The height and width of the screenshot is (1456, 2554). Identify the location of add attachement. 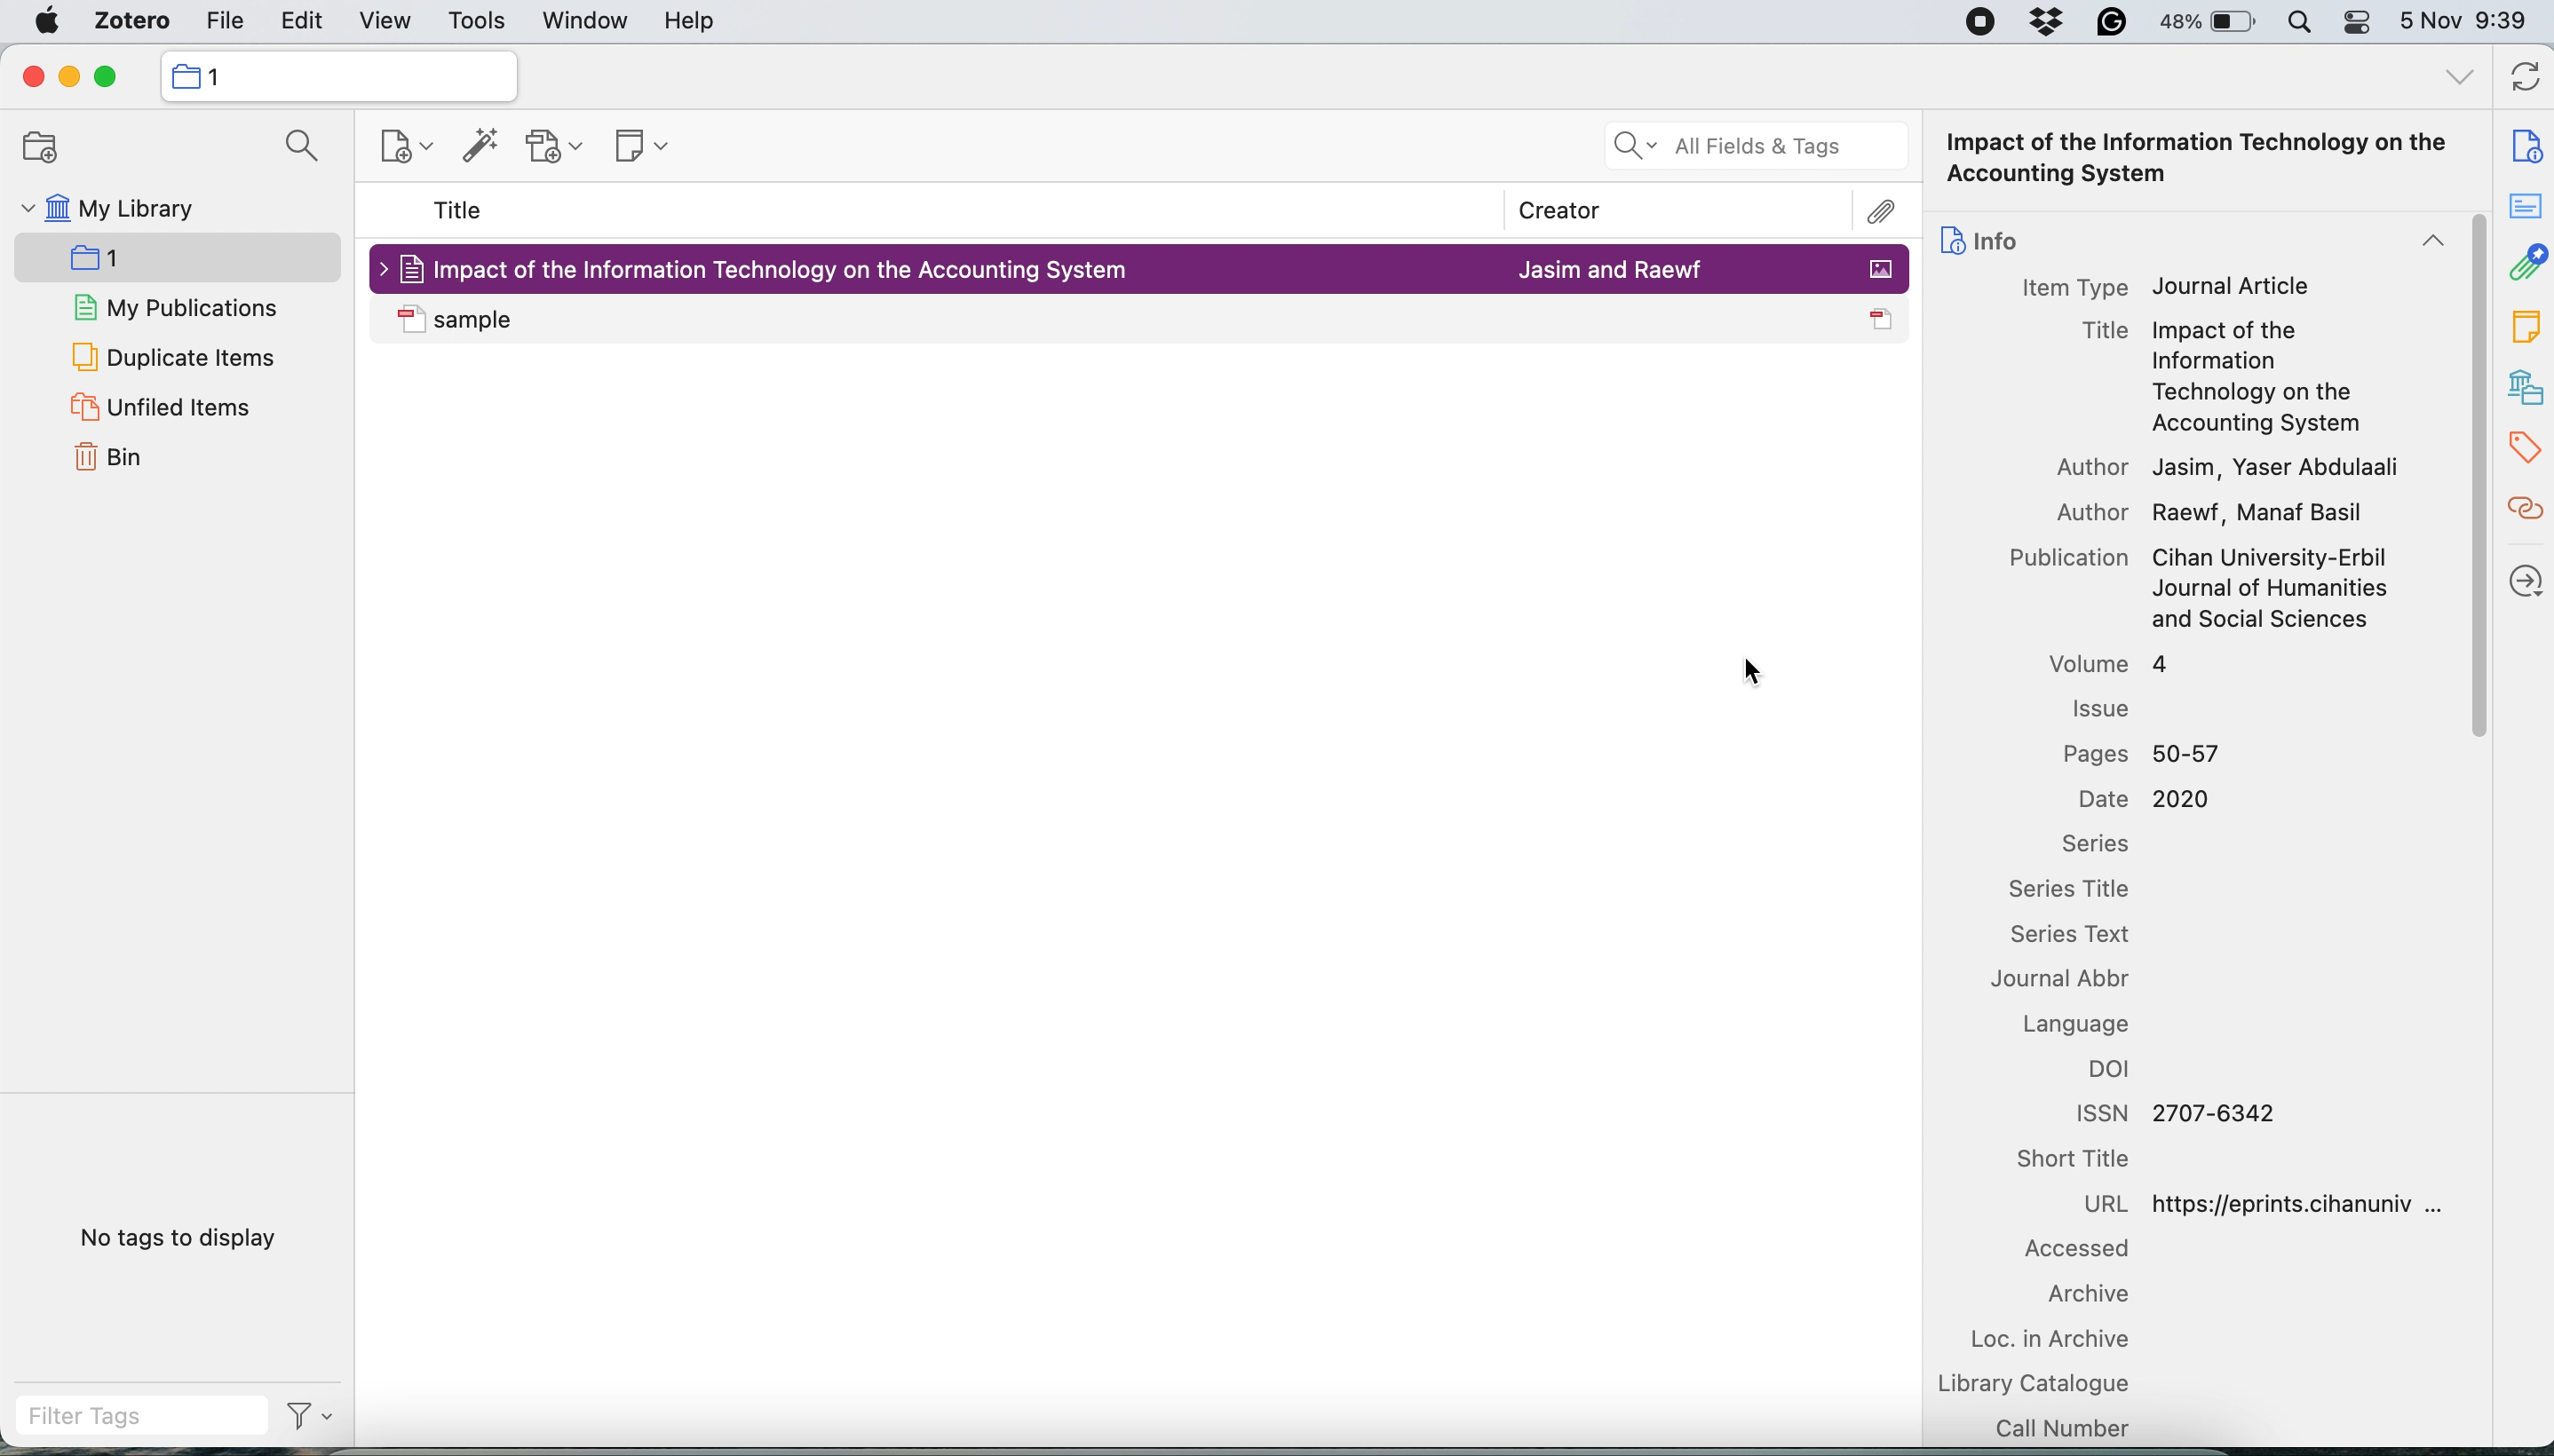
(558, 146).